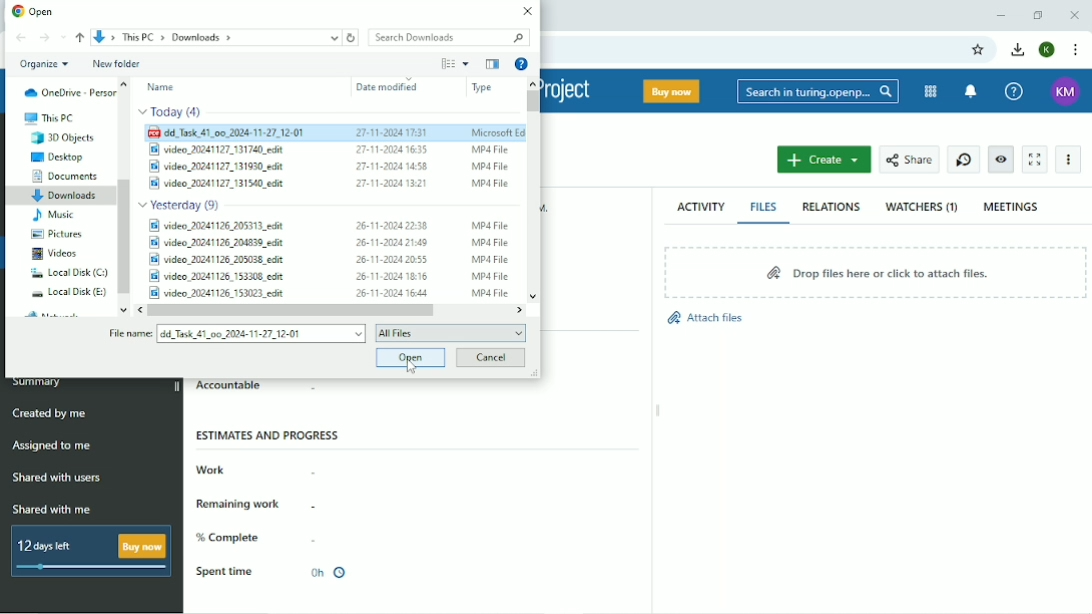 This screenshot has width=1092, height=614. Describe the element at coordinates (1037, 15) in the screenshot. I see `Restore down` at that location.